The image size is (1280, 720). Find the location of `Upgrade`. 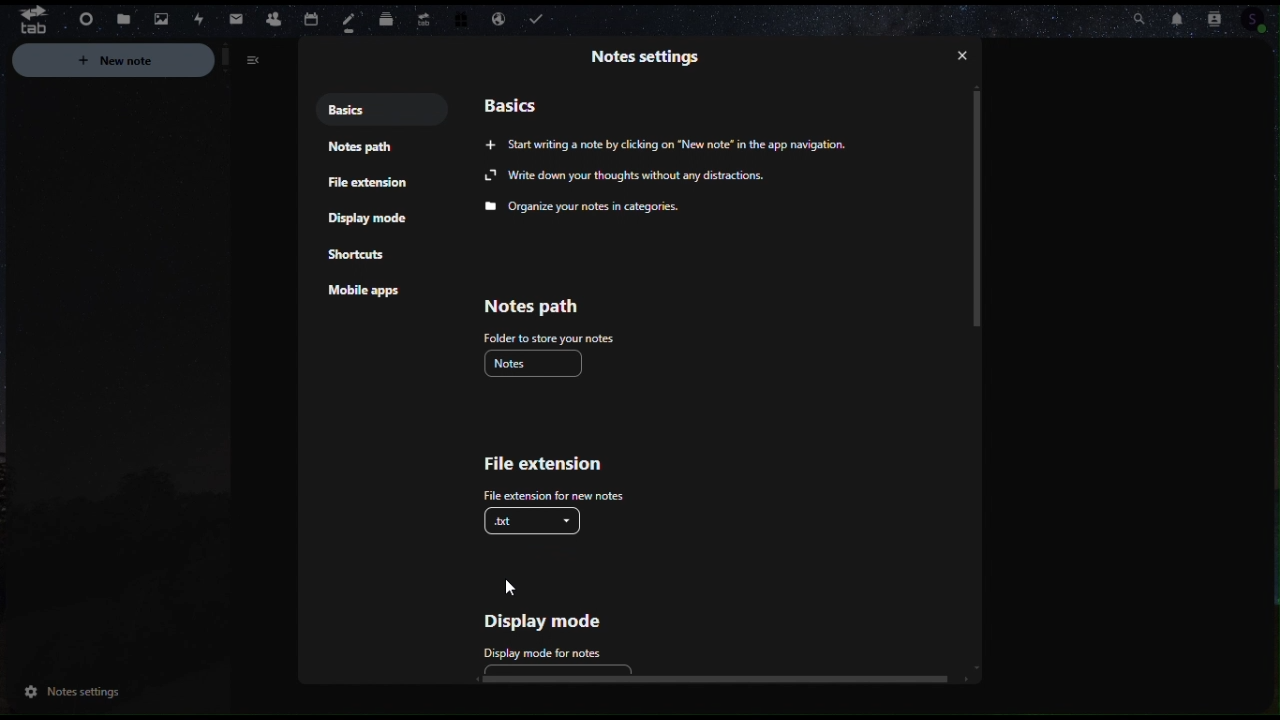

Upgrade is located at coordinates (422, 15).